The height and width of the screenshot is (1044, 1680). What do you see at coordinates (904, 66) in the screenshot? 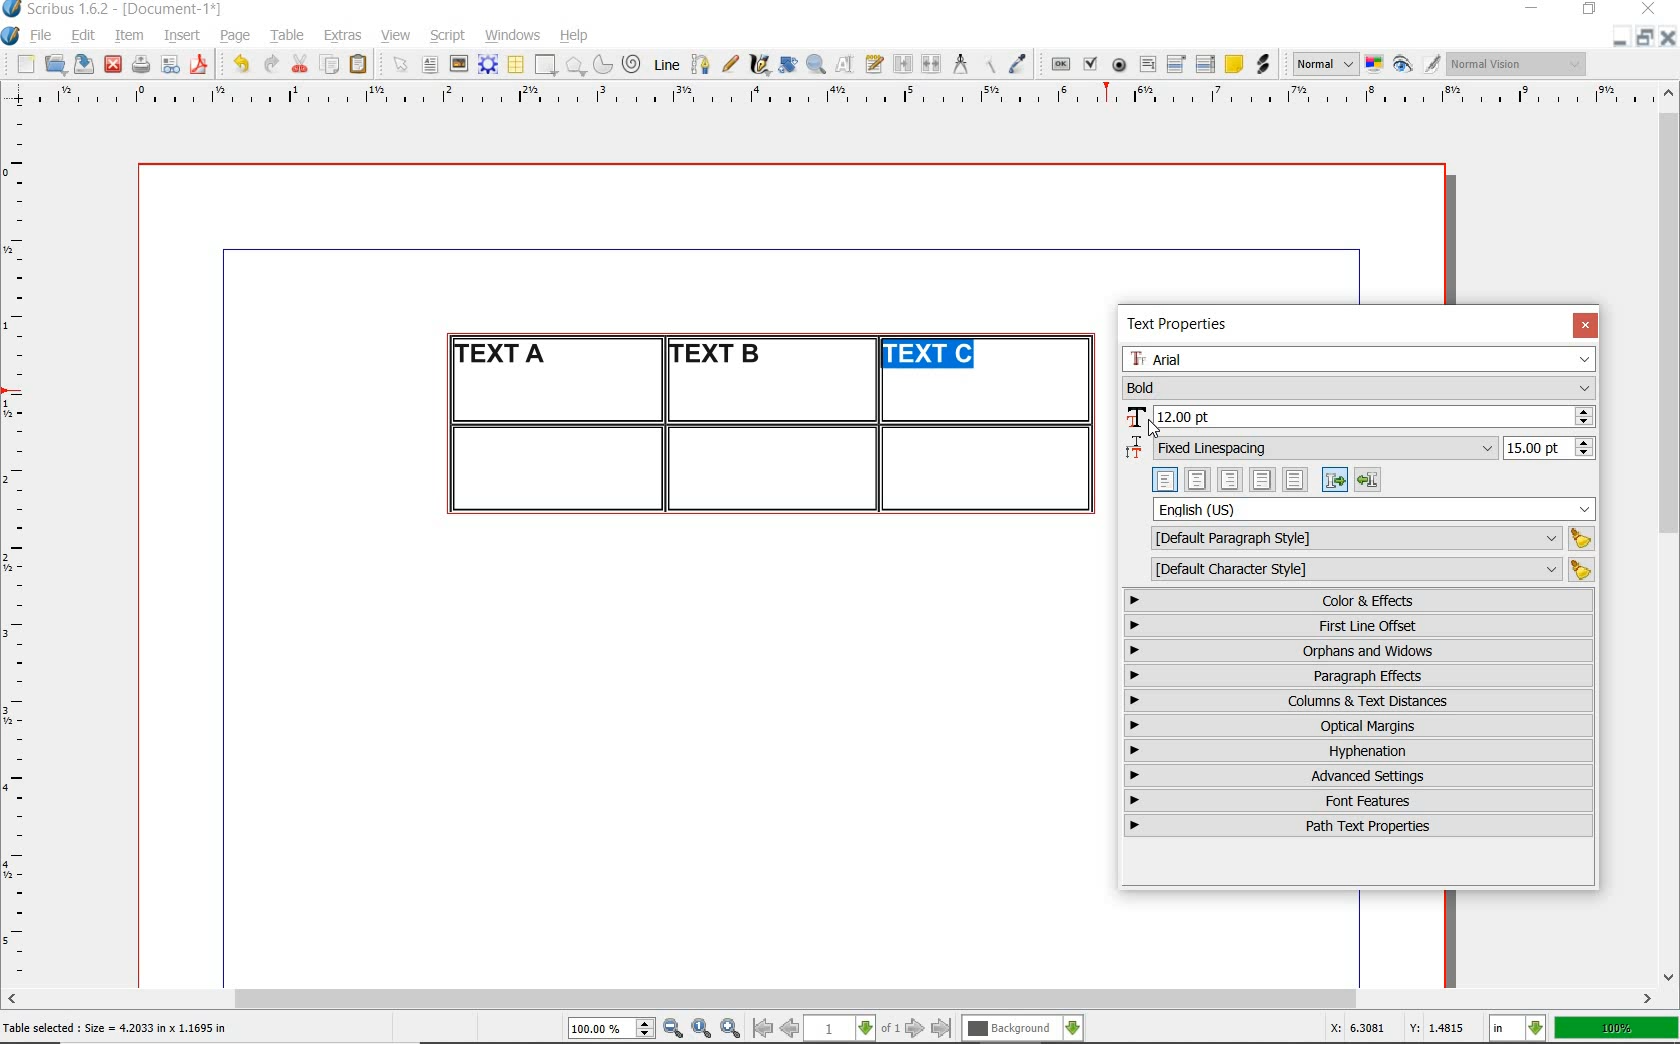
I see `link text frames` at bounding box center [904, 66].